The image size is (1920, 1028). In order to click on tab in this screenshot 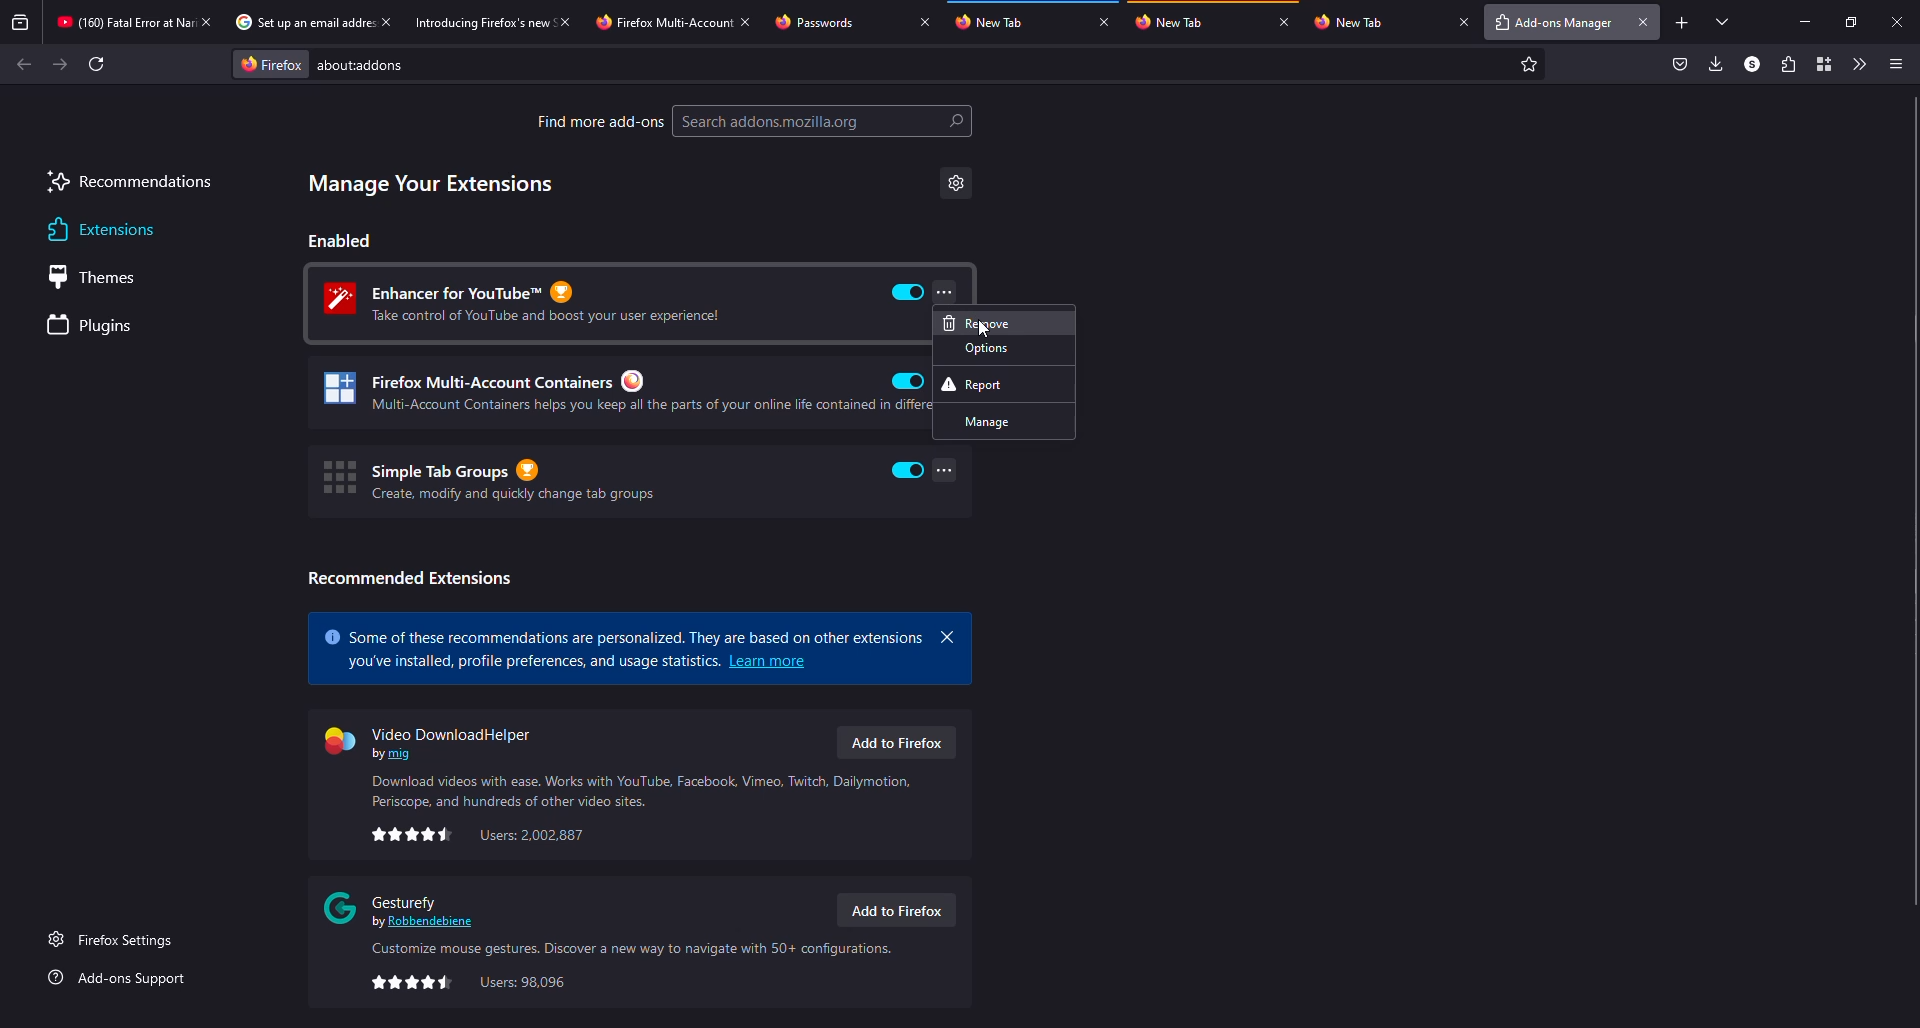, I will do `click(1378, 22)`.